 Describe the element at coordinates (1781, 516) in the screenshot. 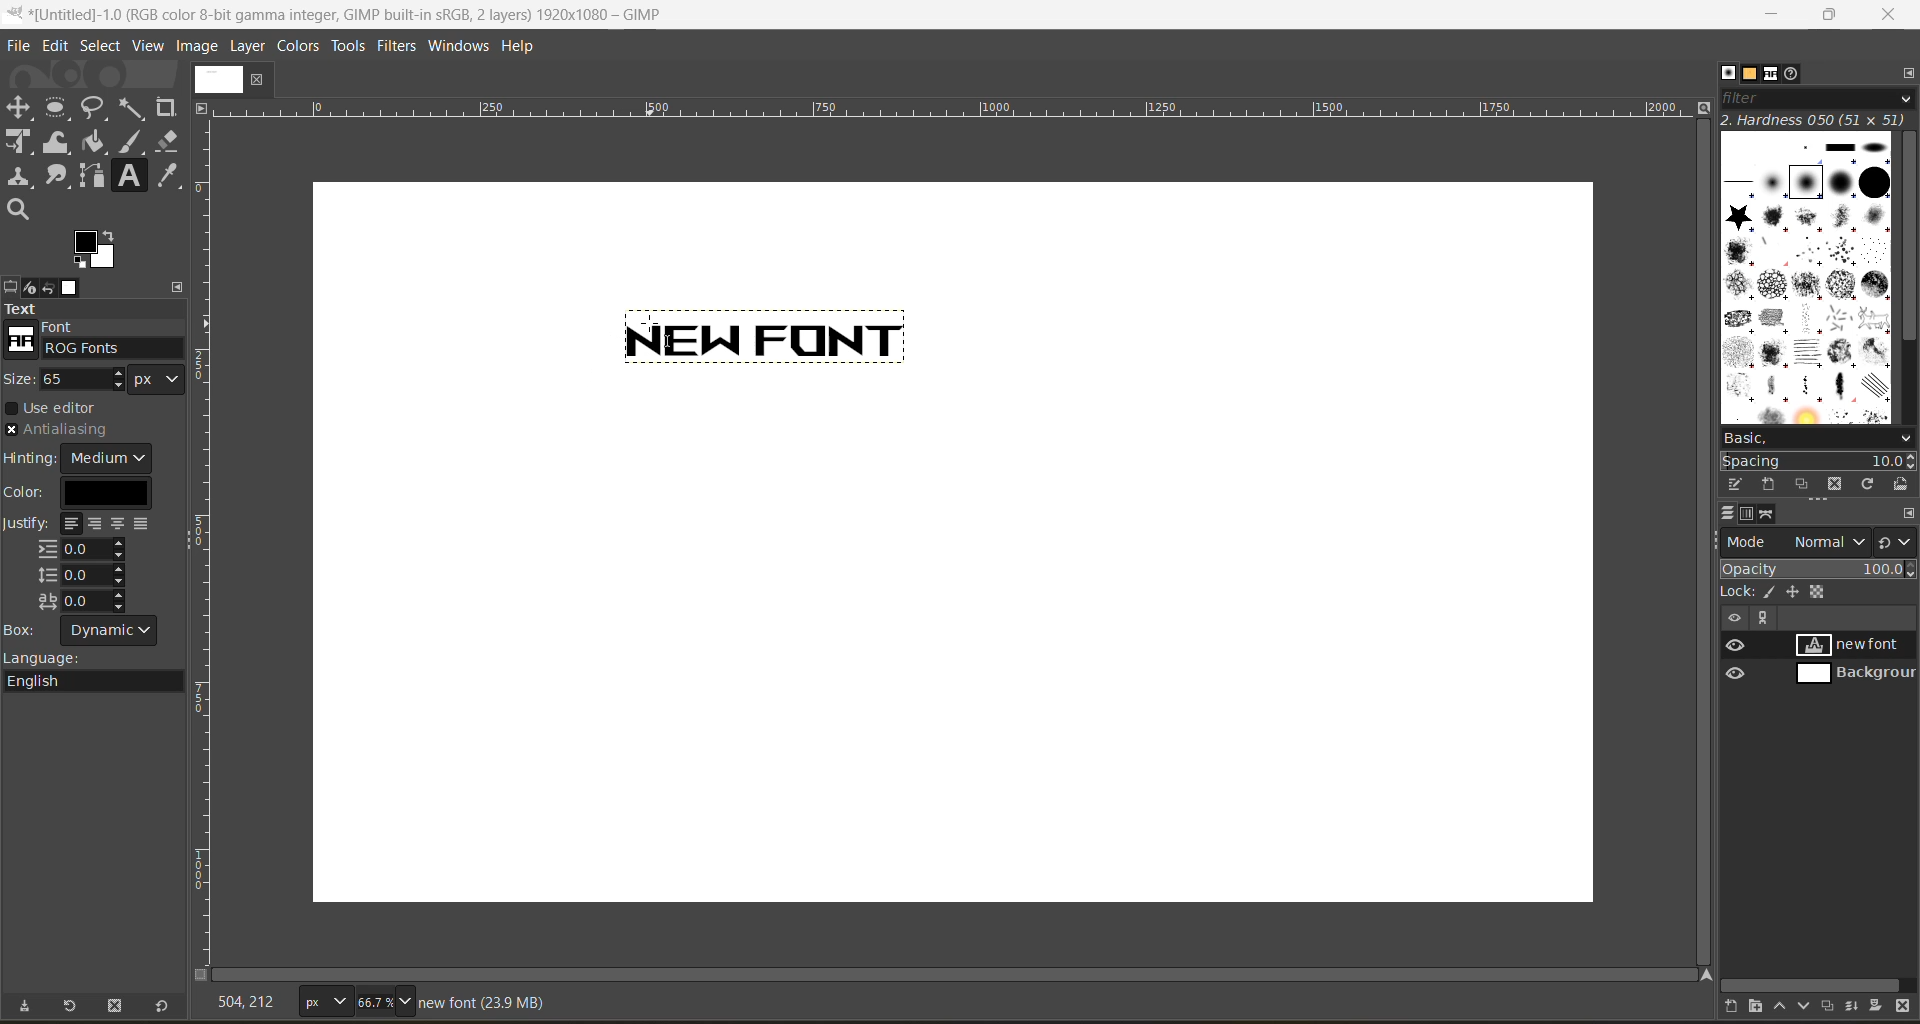

I see `paths` at that location.